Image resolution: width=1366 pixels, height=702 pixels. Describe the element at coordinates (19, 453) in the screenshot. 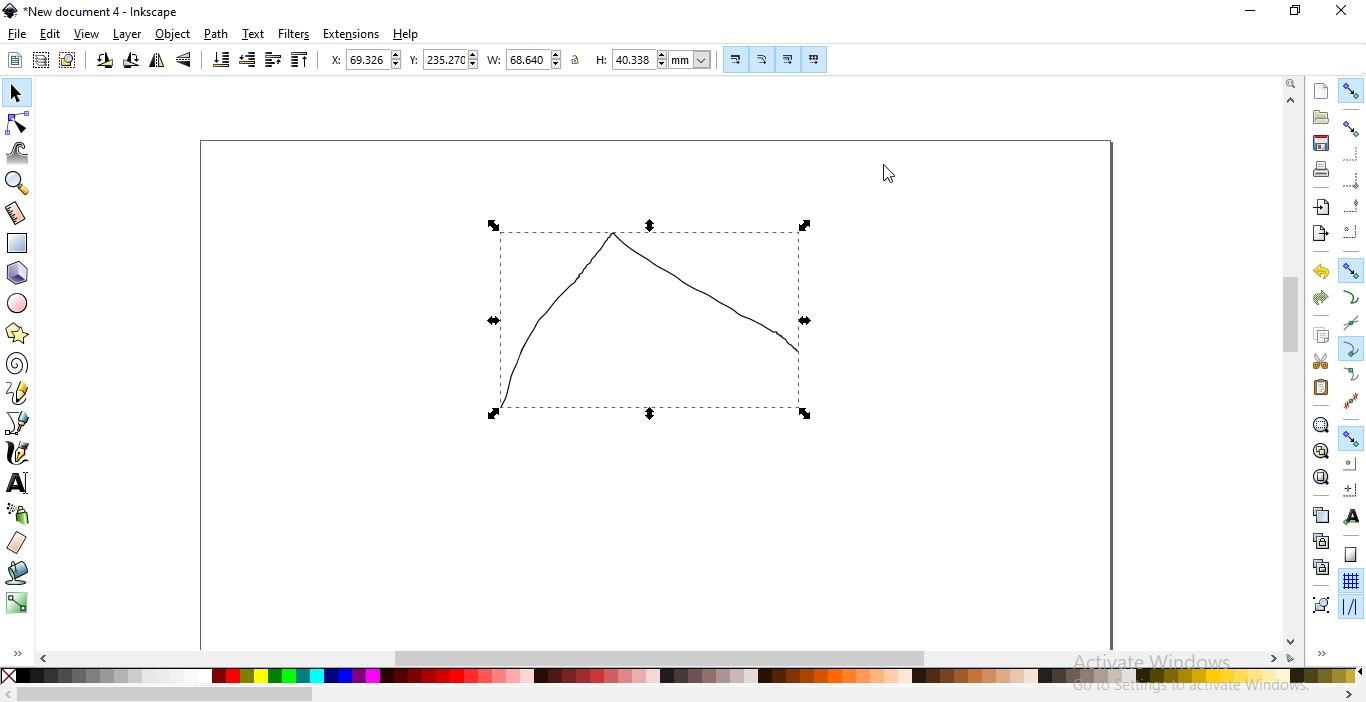

I see `draw calligraphic or brush strokes` at that location.